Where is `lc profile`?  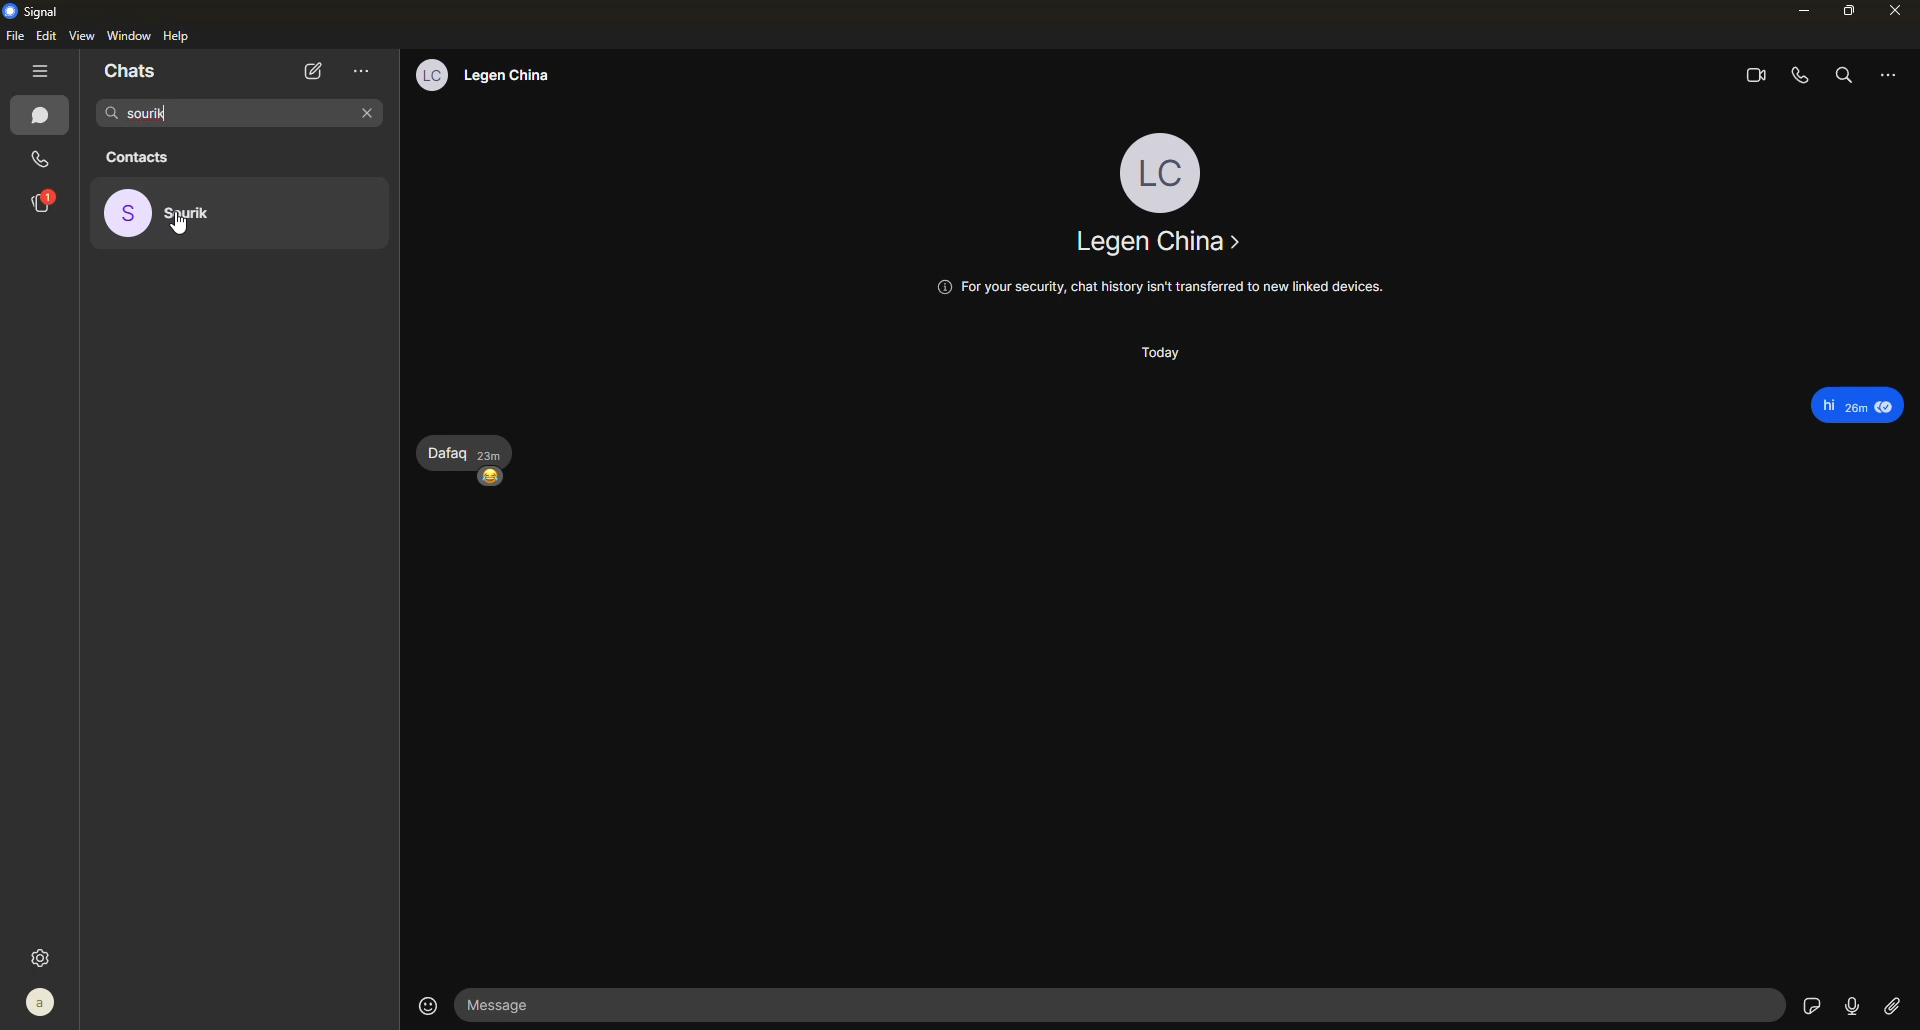
lc profile is located at coordinates (425, 76).